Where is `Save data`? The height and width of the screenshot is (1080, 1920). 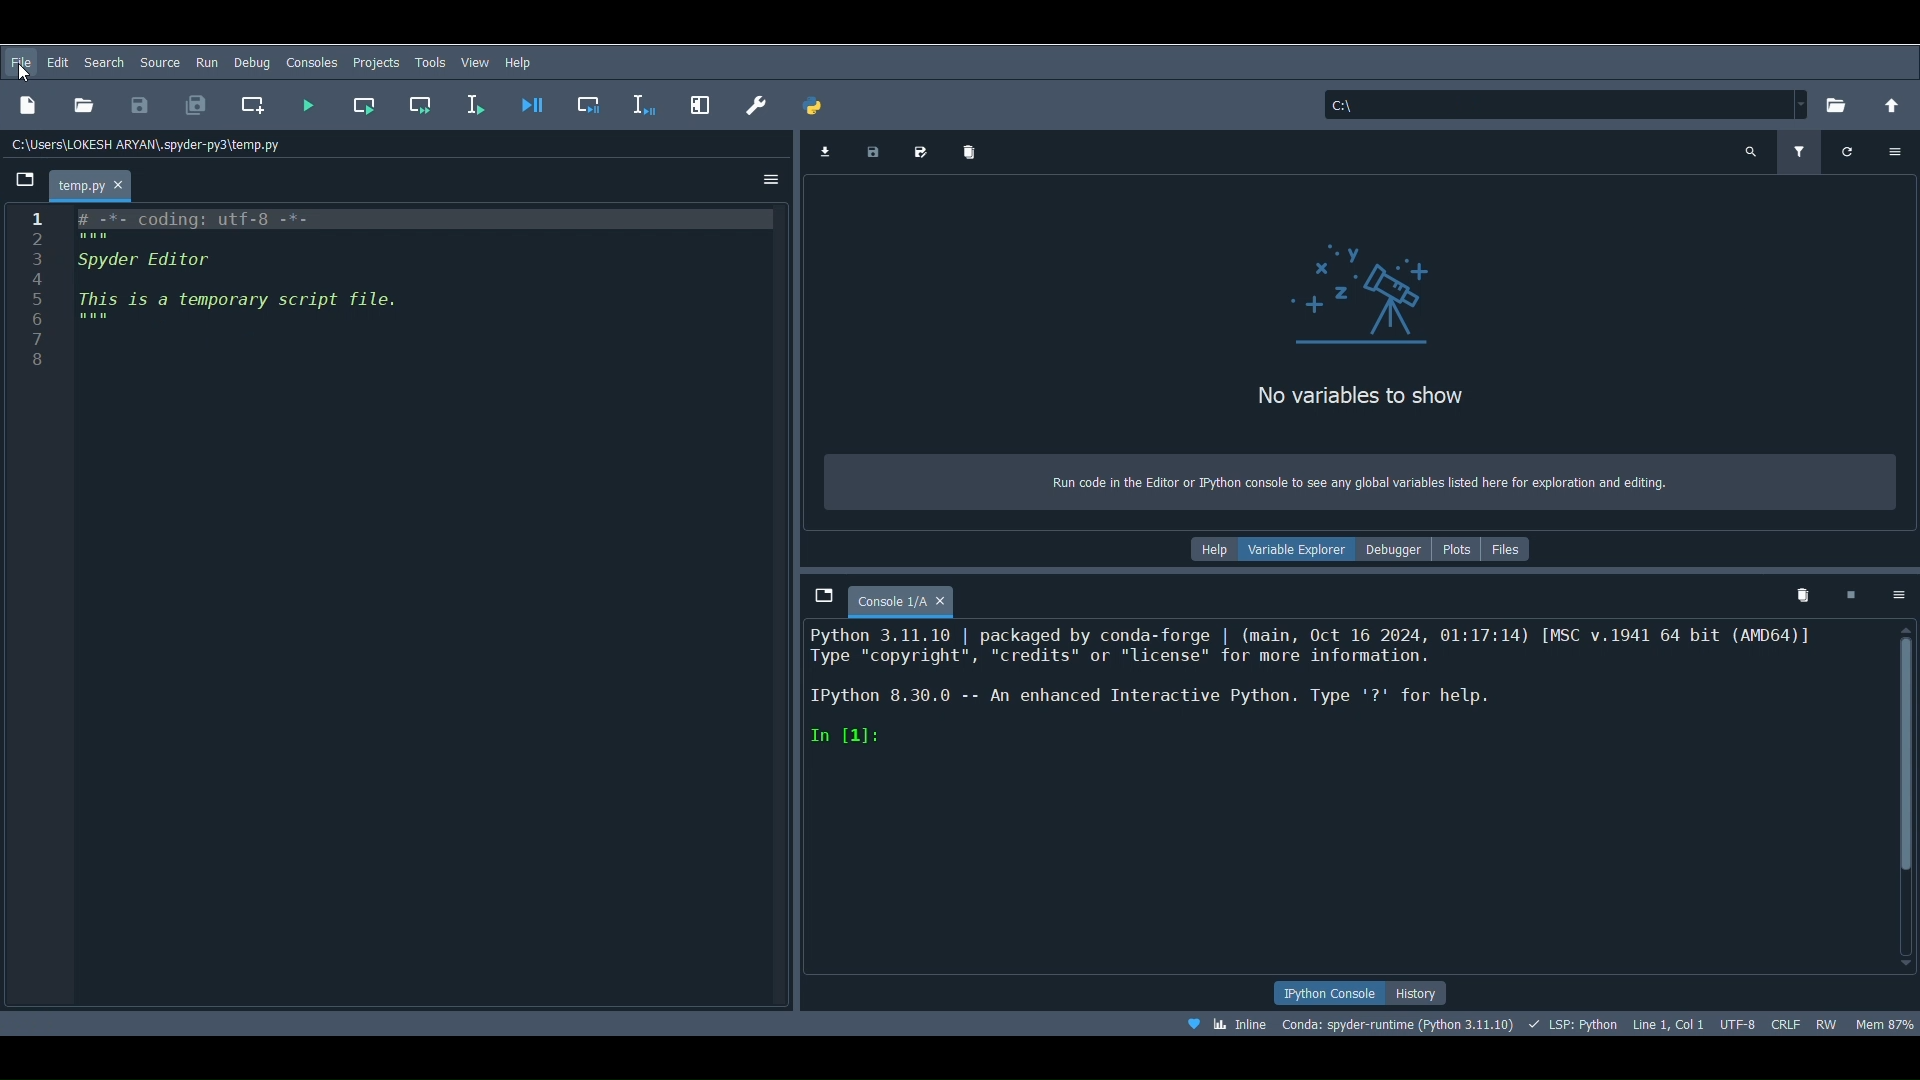 Save data is located at coordinates (872, 149).